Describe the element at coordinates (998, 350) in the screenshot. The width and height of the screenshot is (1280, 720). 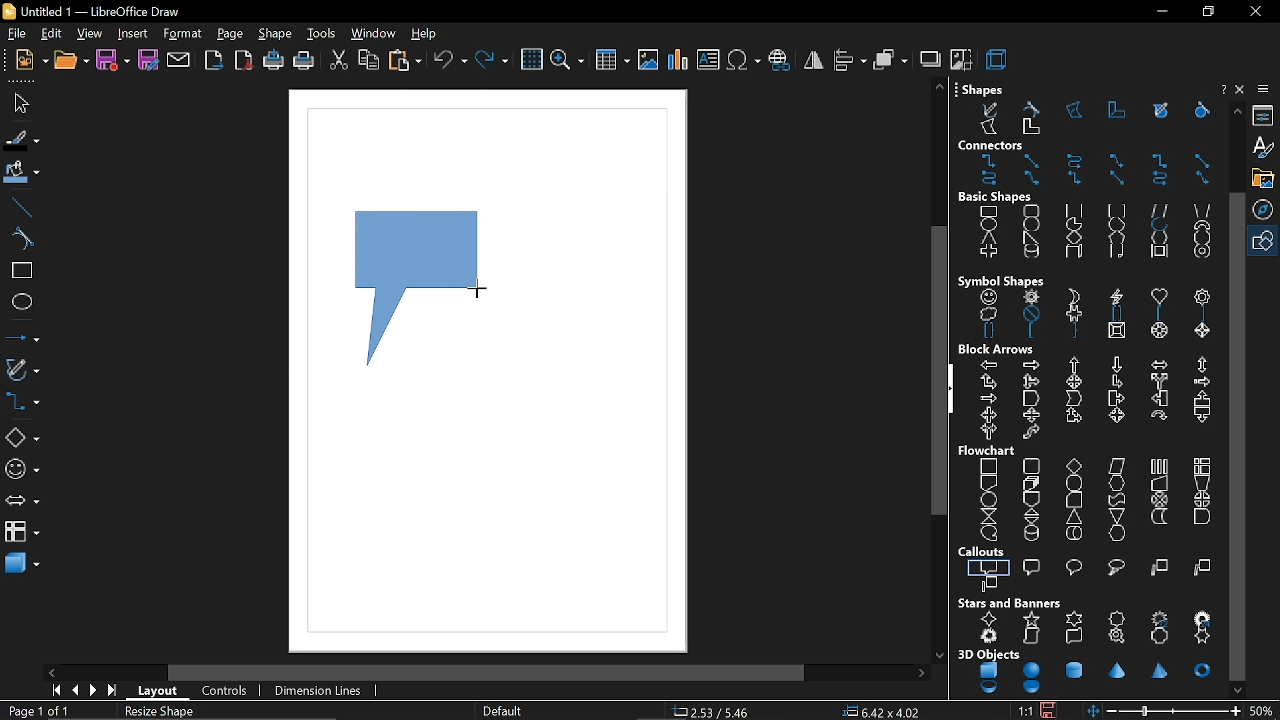
I see `block arrows` at that location.